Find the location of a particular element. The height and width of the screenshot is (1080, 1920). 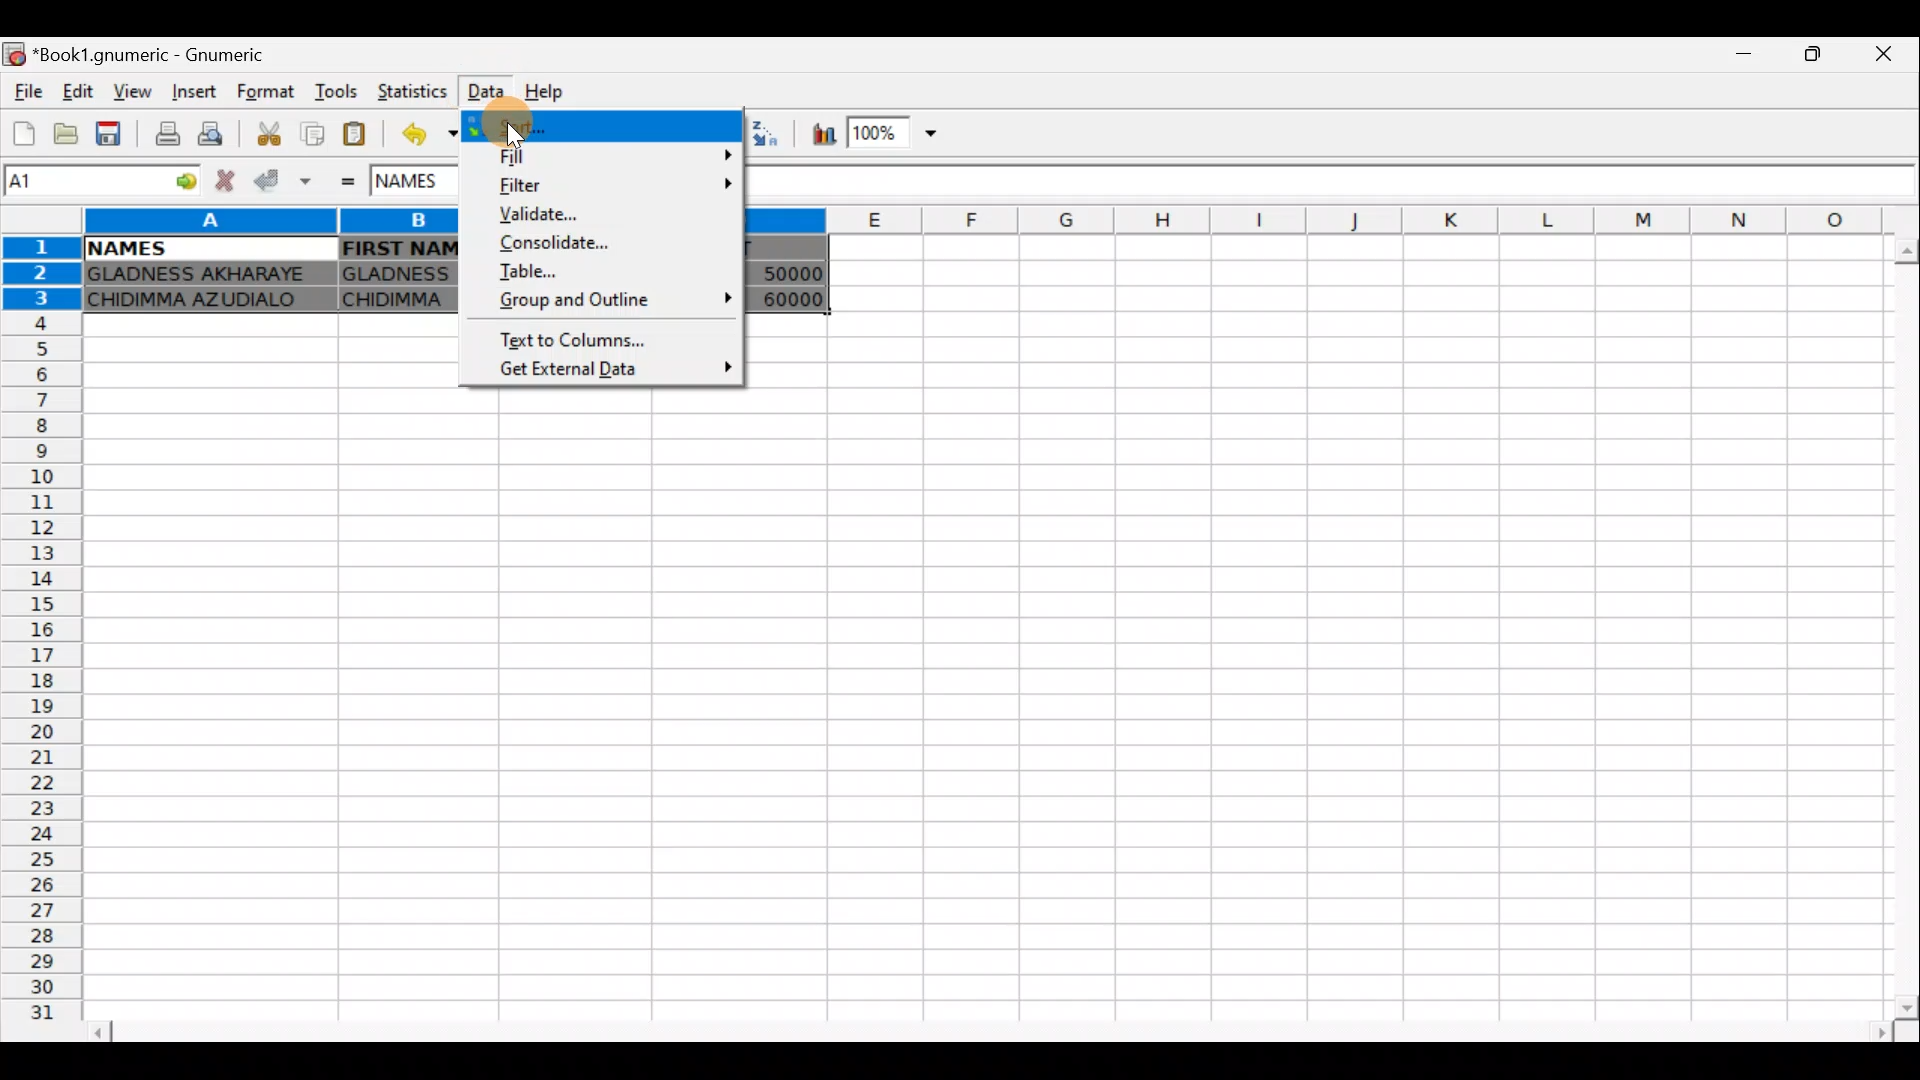

Print current file is located at coordinates (169, 131).